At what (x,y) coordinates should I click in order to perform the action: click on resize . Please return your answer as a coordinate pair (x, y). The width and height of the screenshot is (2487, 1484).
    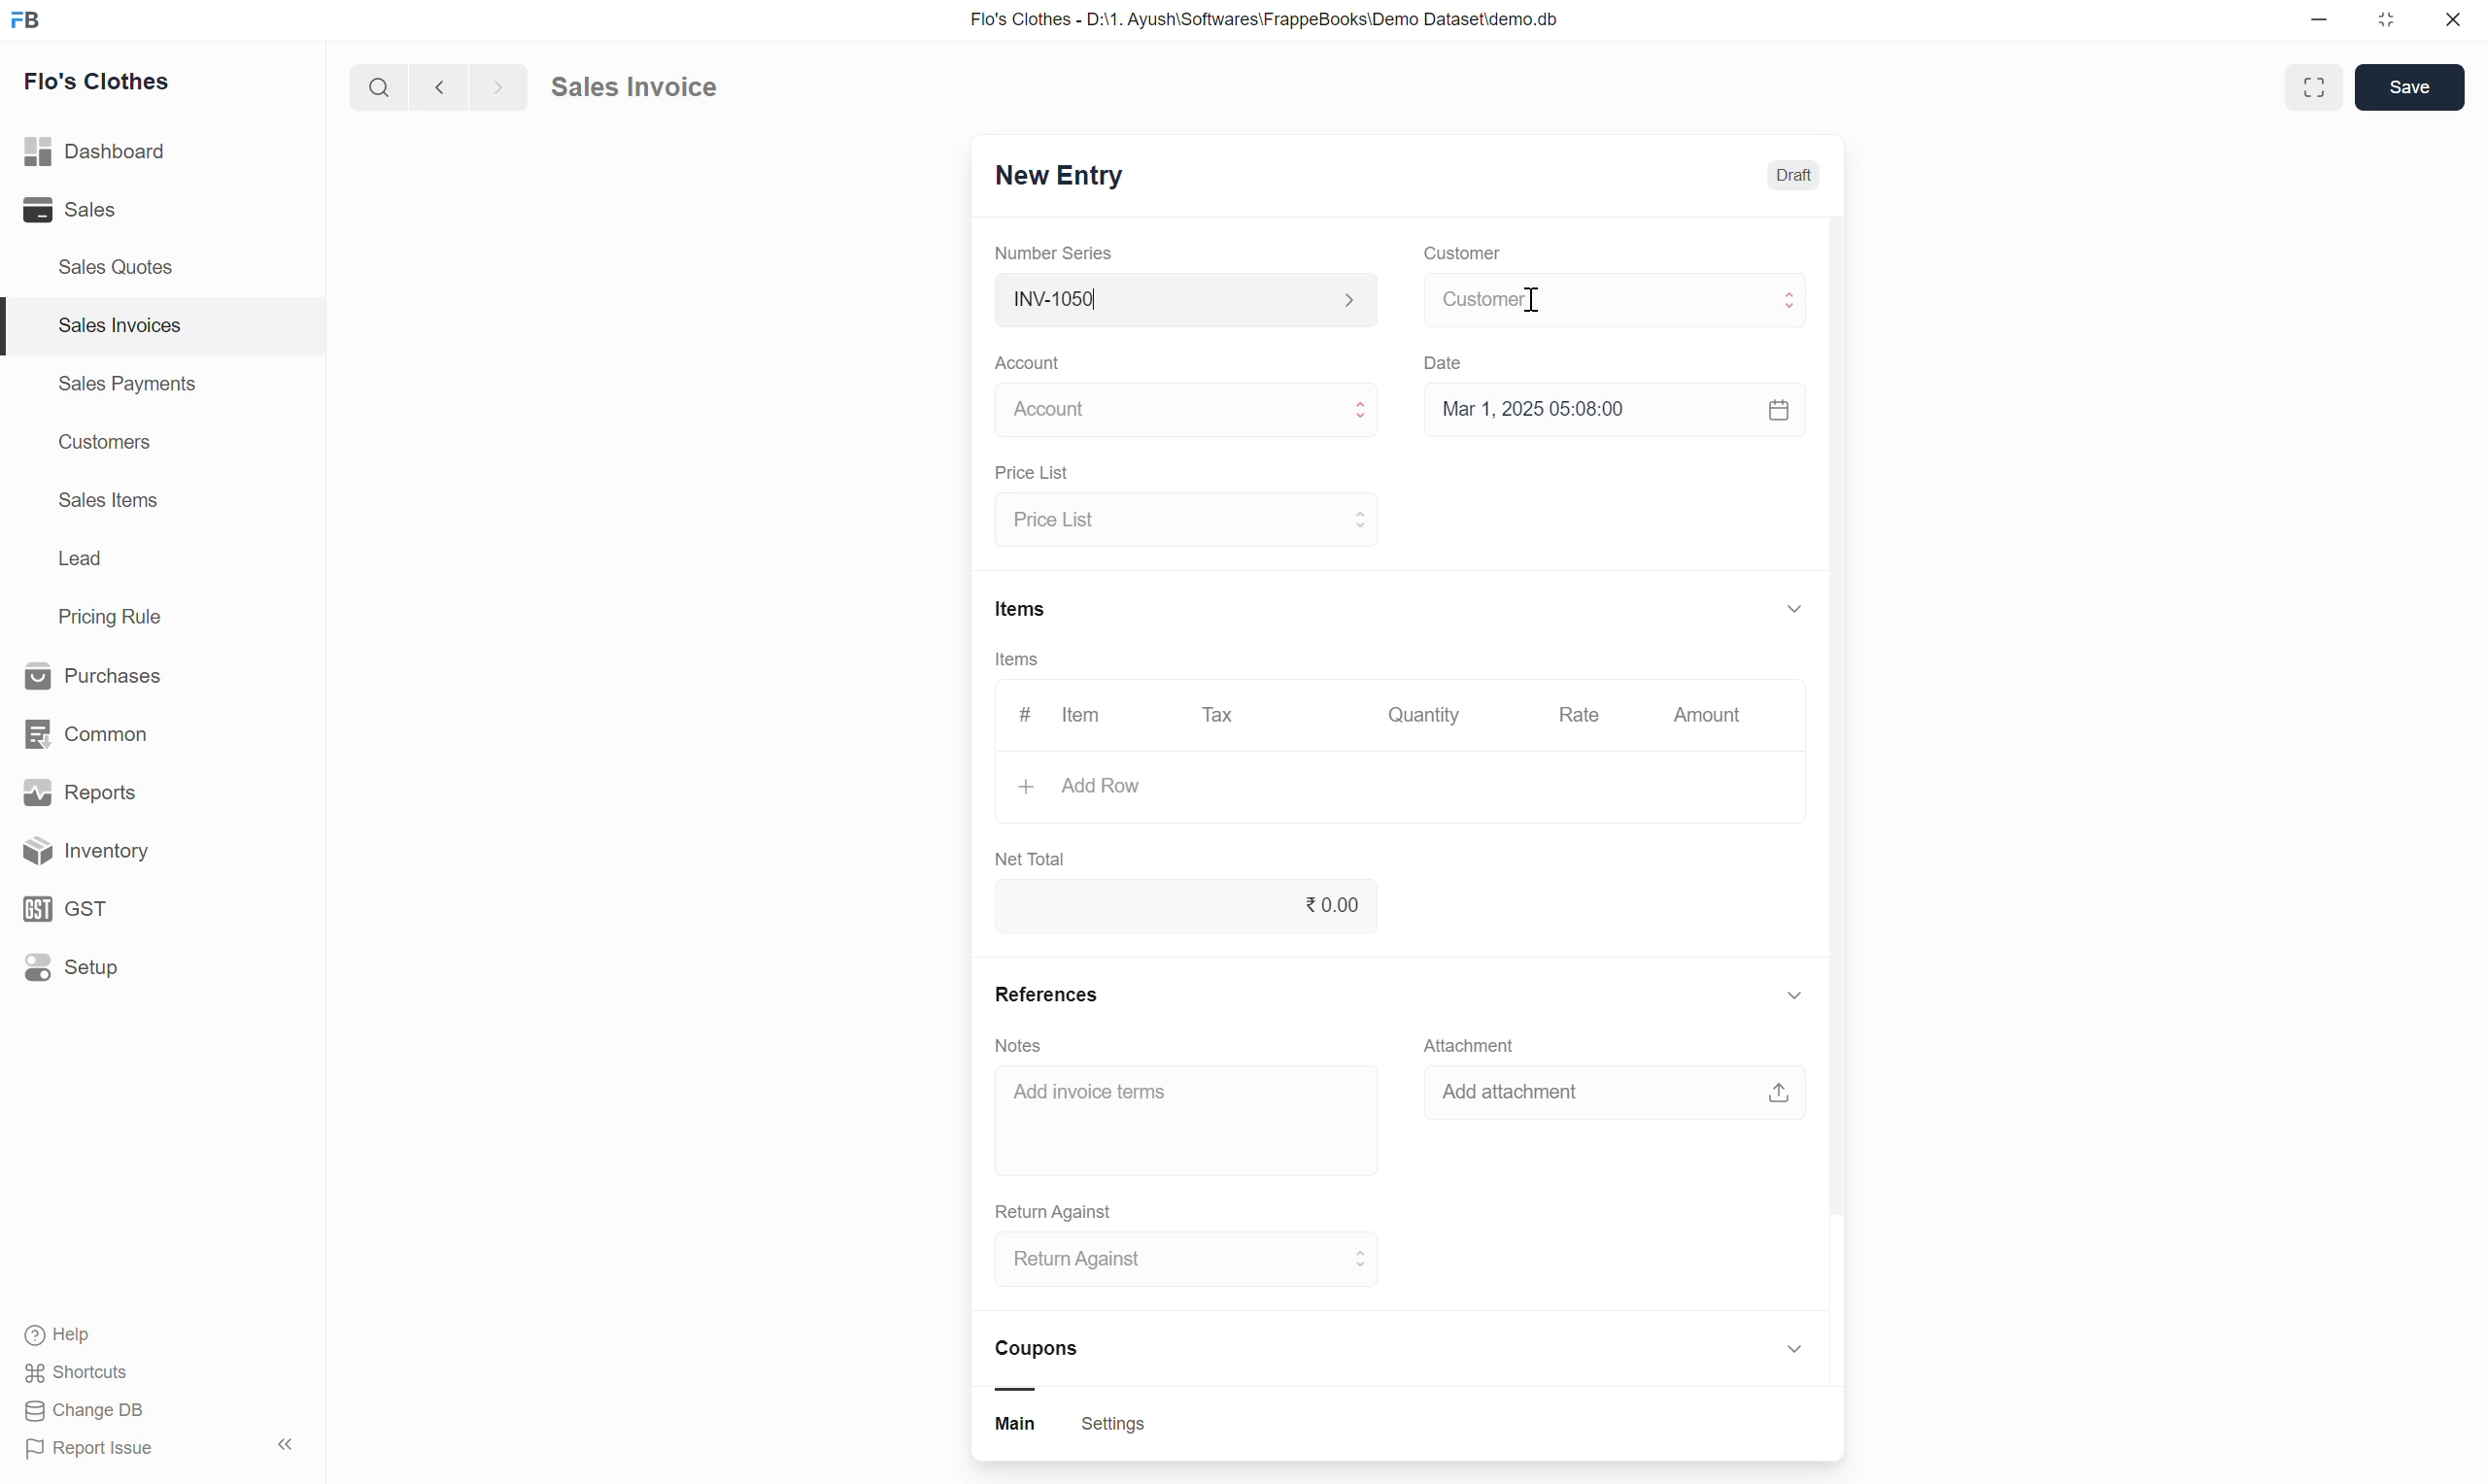
    Looking at the image, I should click on (2394, 24).